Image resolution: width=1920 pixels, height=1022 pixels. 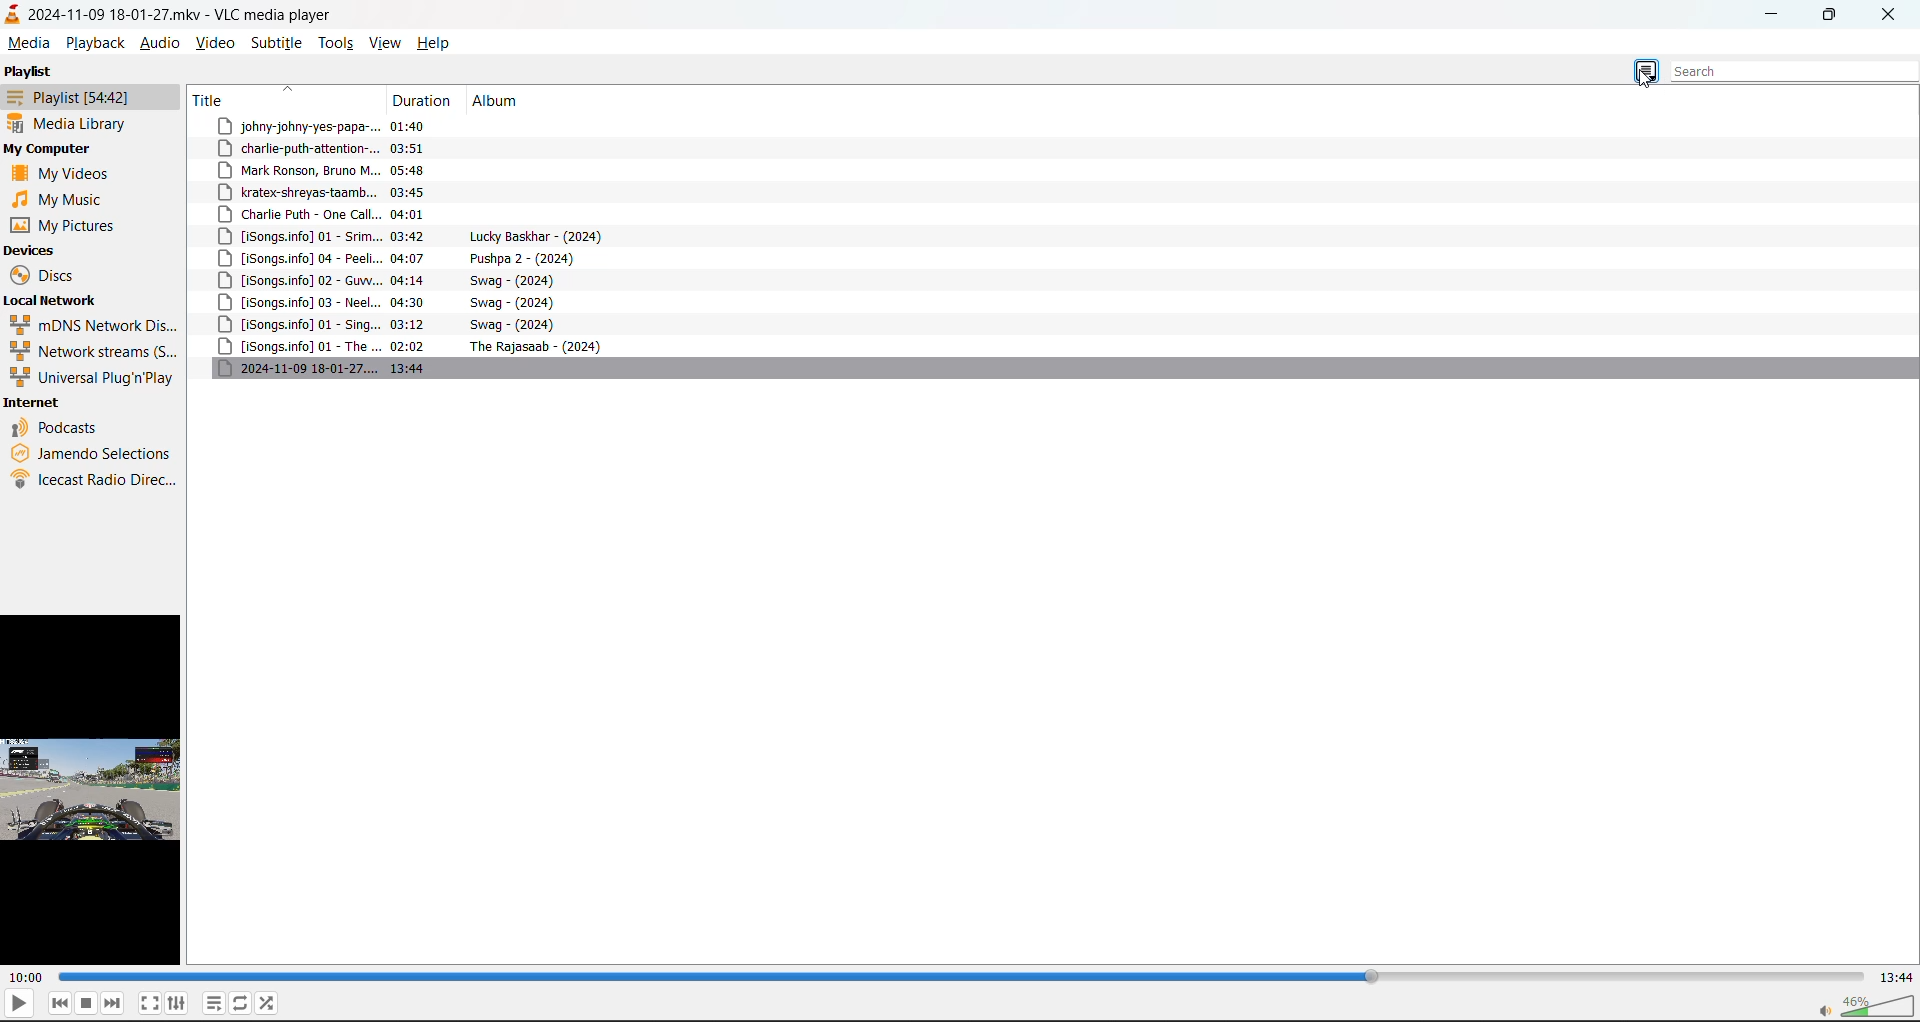 What do you see at coordinates (92, 378) in the screenshot?
I see `universal plug n play` at bounding box center [92, 378].